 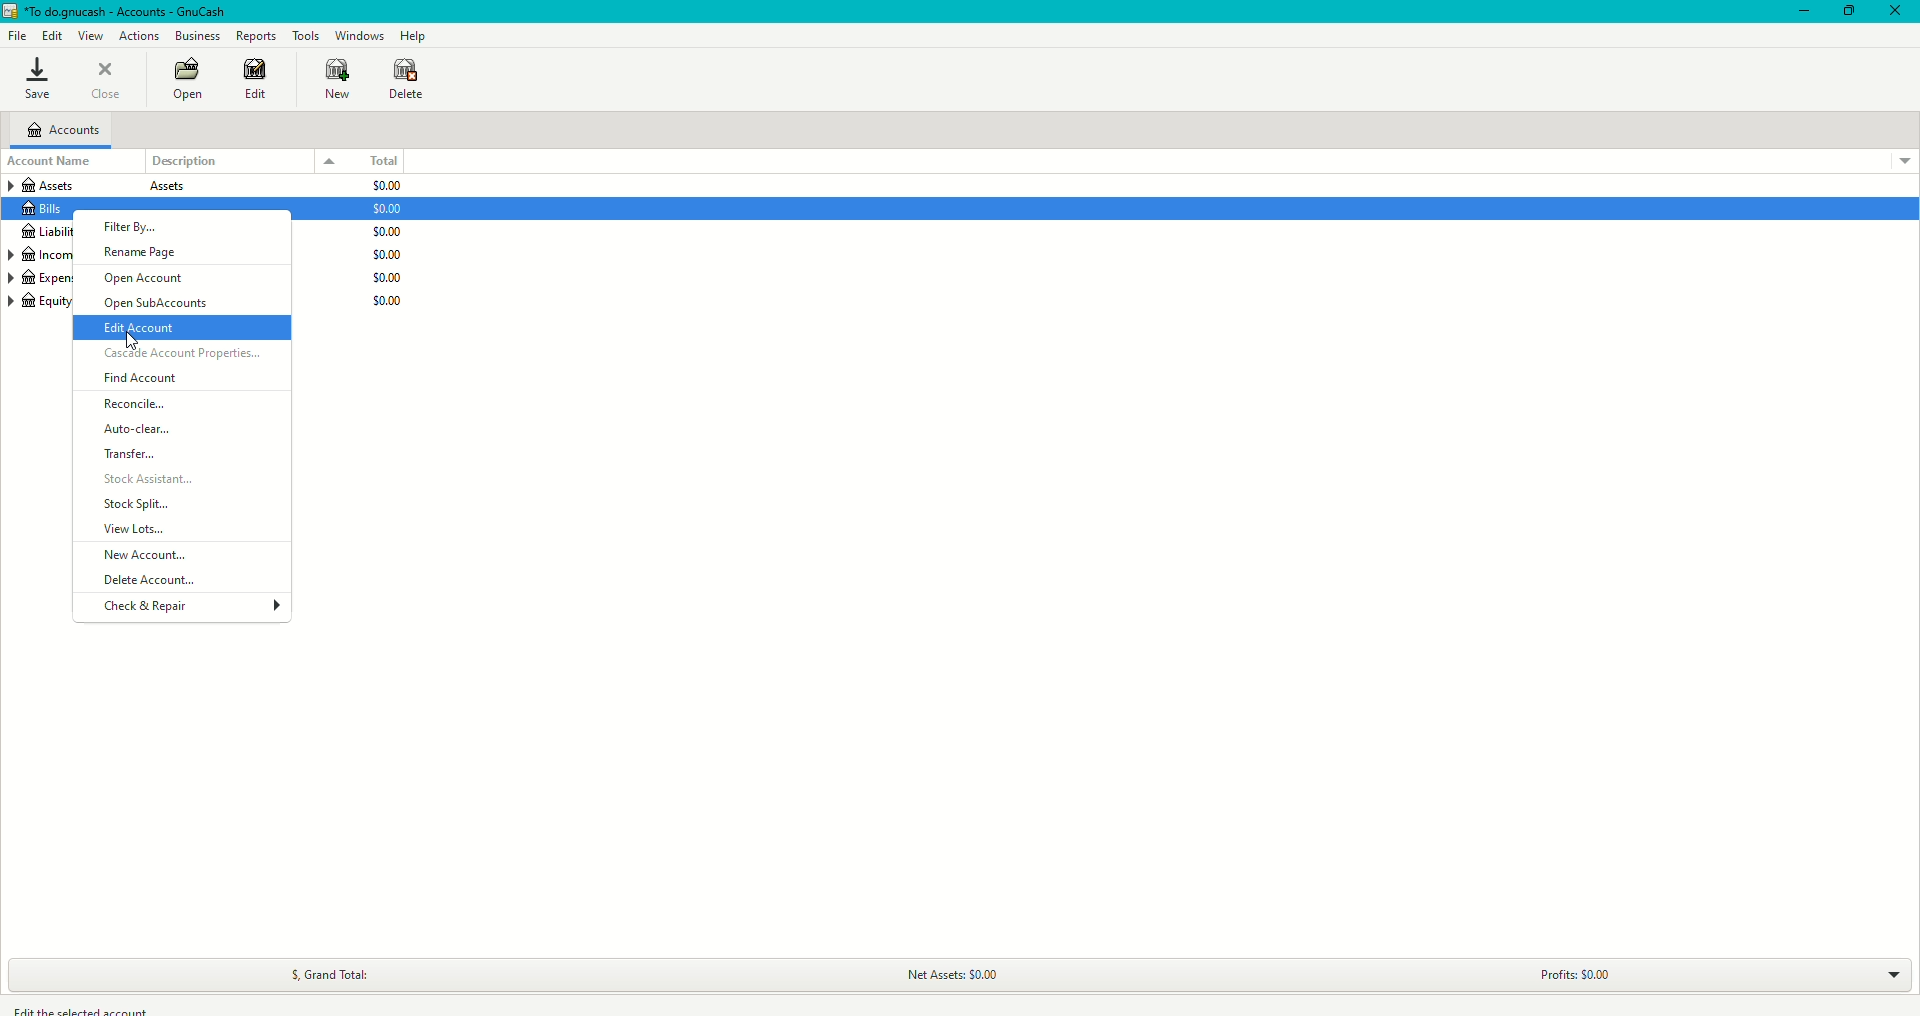 What do you see at coordinates (123, 13) in the screenshot?
I see `GnuCash` at bounding box center [123, 13].